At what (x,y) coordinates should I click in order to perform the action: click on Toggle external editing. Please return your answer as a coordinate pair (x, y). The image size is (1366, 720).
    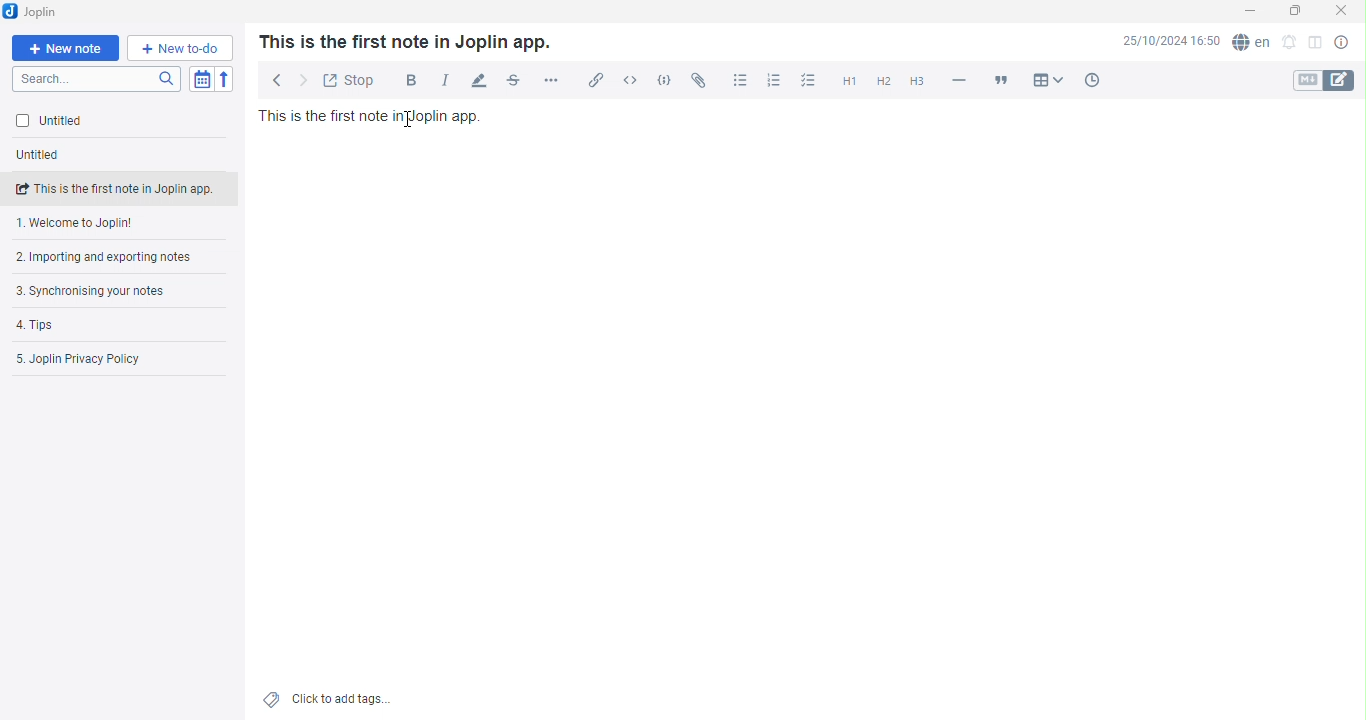
    Looking at the image, I should click on (348, 79).